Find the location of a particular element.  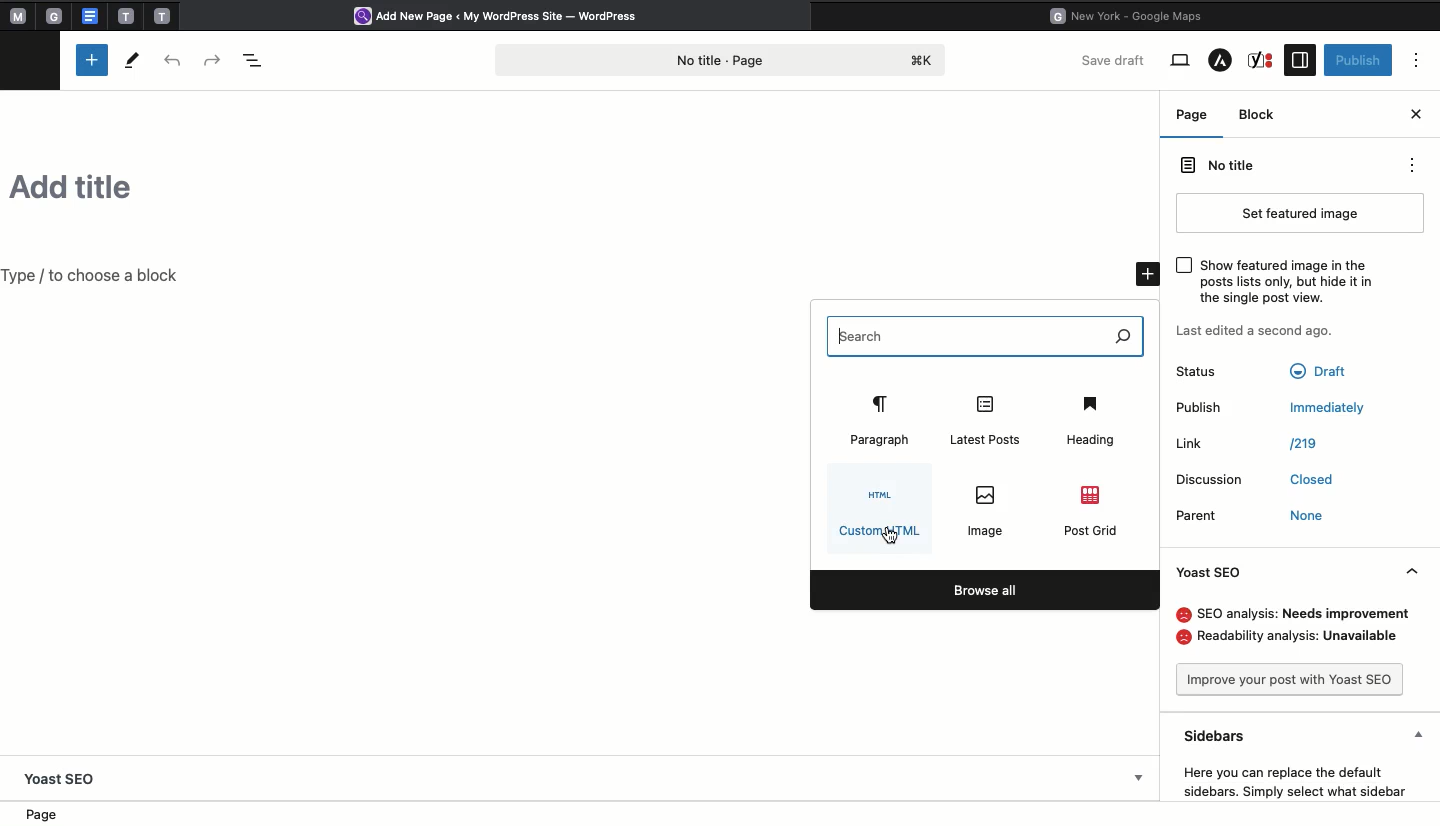

Page is located at coordinates (1192, 114).